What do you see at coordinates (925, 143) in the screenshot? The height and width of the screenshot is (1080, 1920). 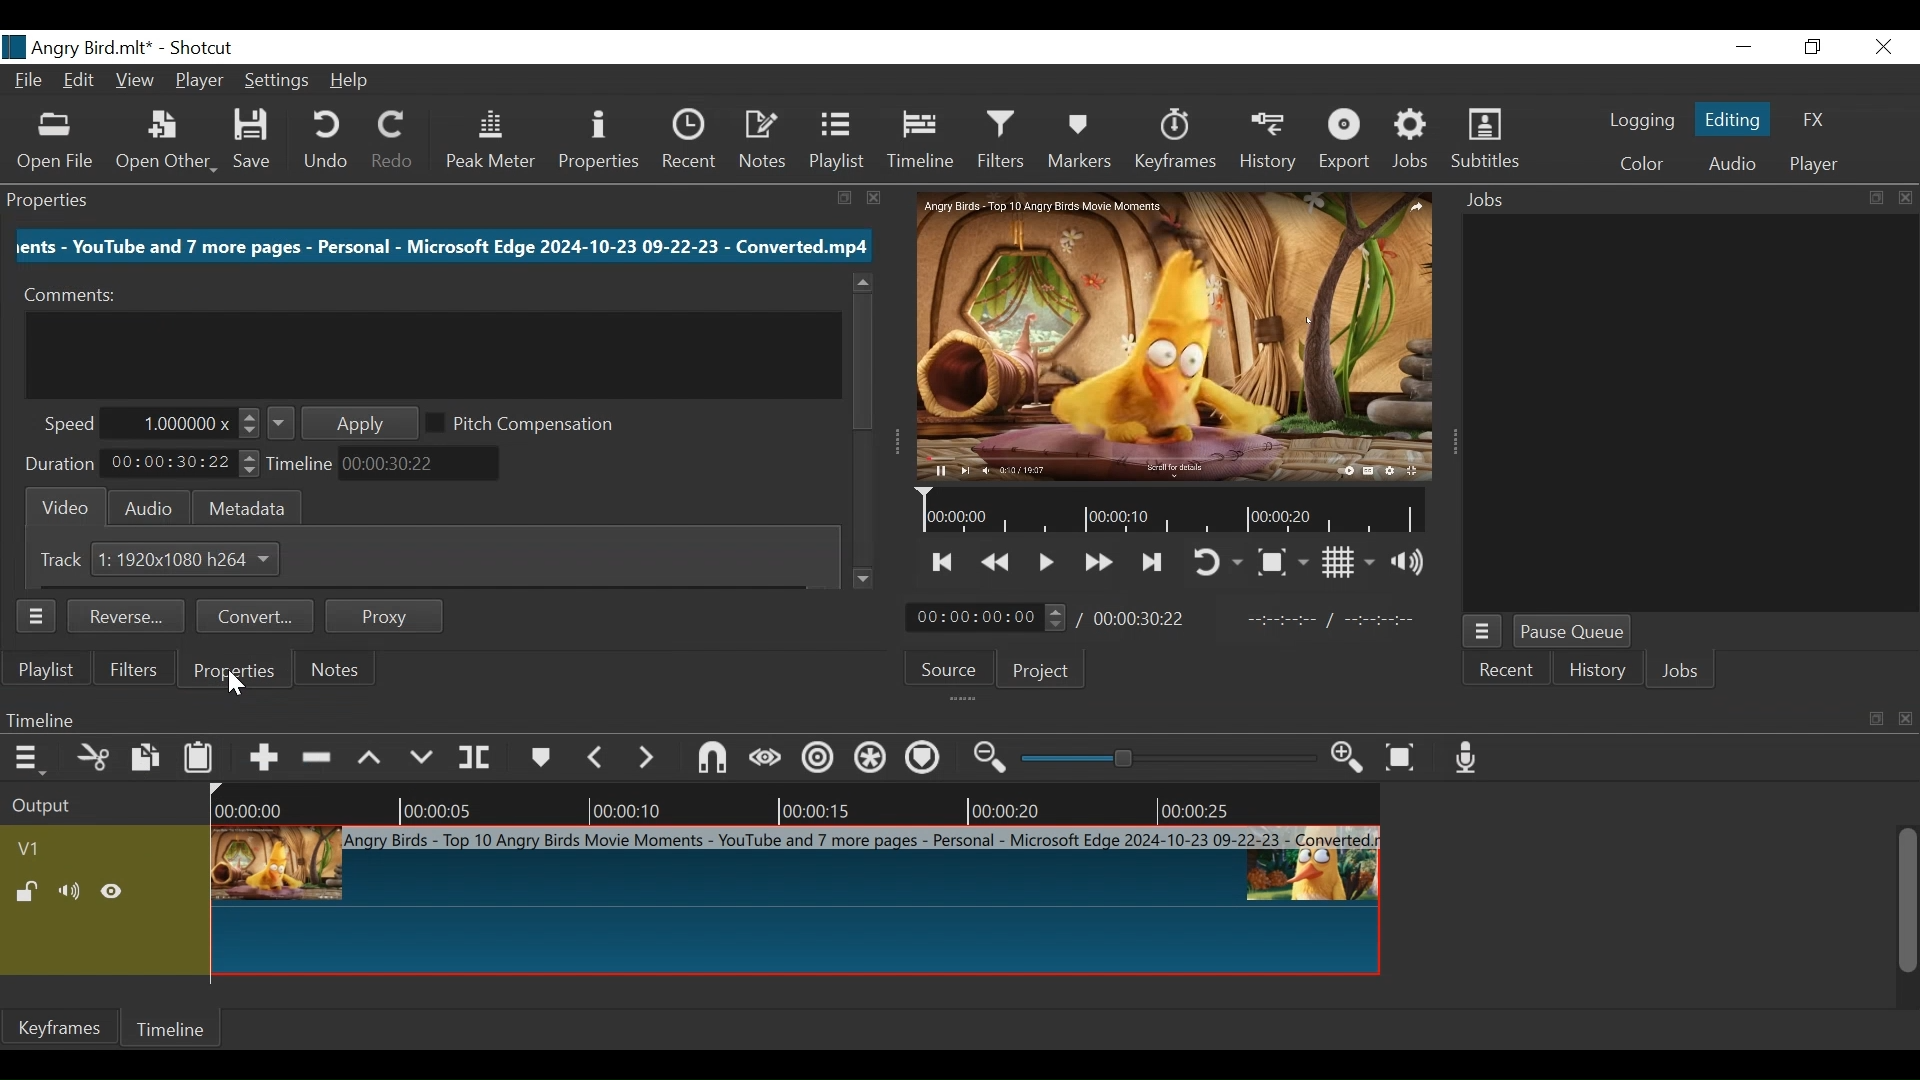 I see `Tiemeline` at bounding box center [925, 143].